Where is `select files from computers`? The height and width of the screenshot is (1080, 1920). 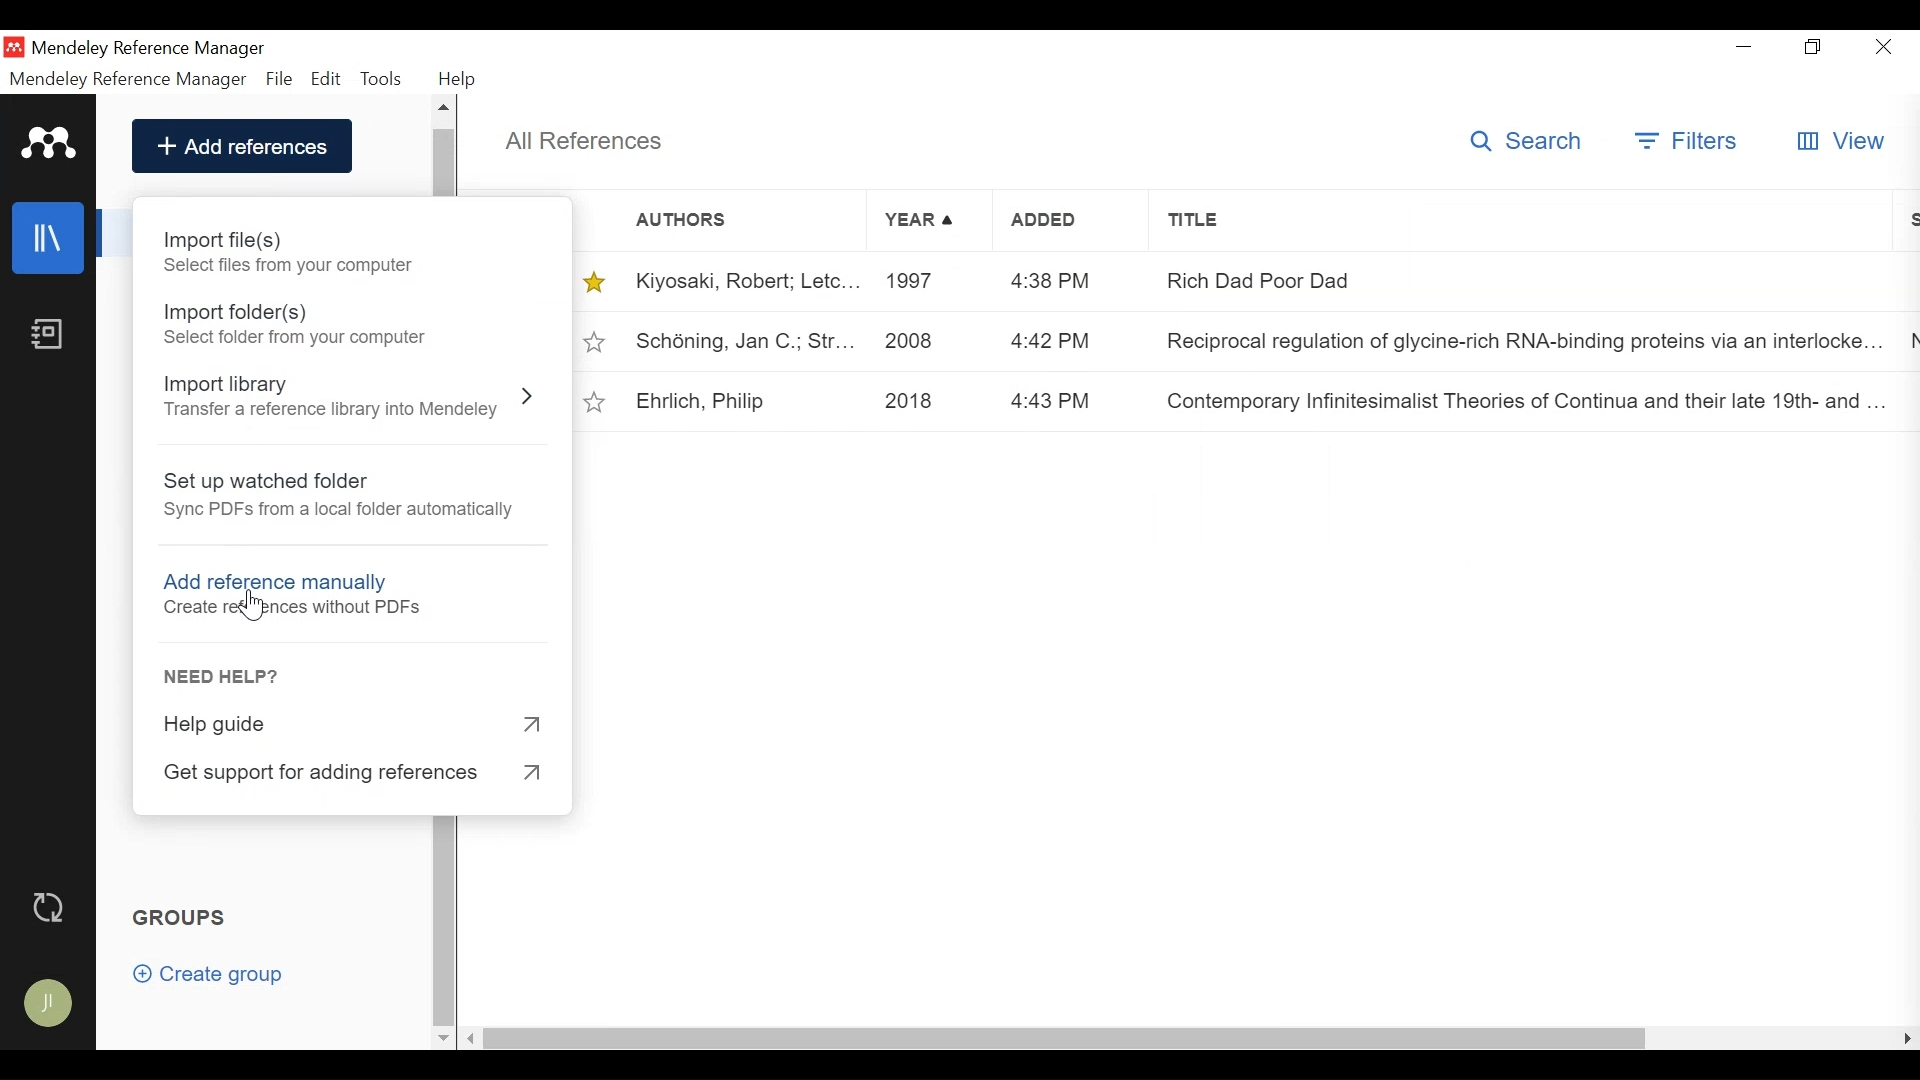
select files from computers is located at coordinates (292, 270).